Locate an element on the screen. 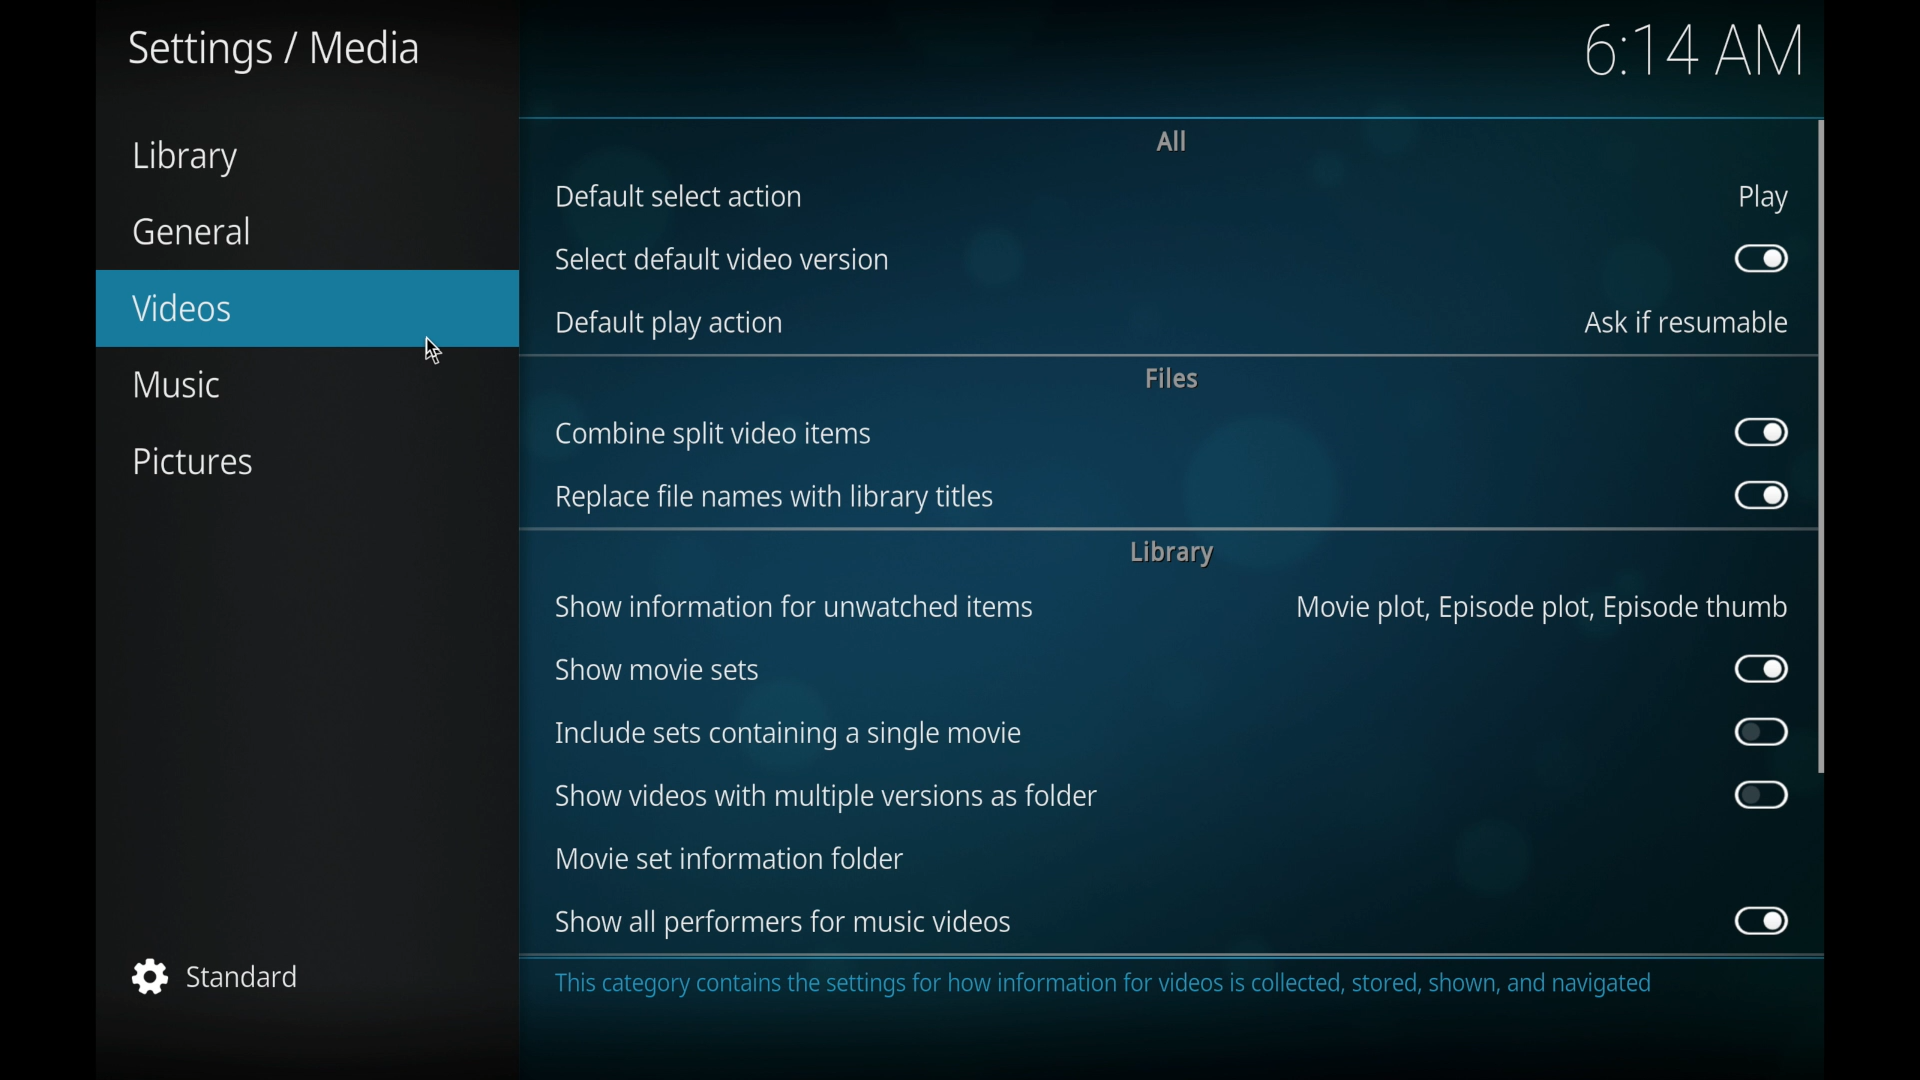  toggle button is located at coordinates (1762, 259).